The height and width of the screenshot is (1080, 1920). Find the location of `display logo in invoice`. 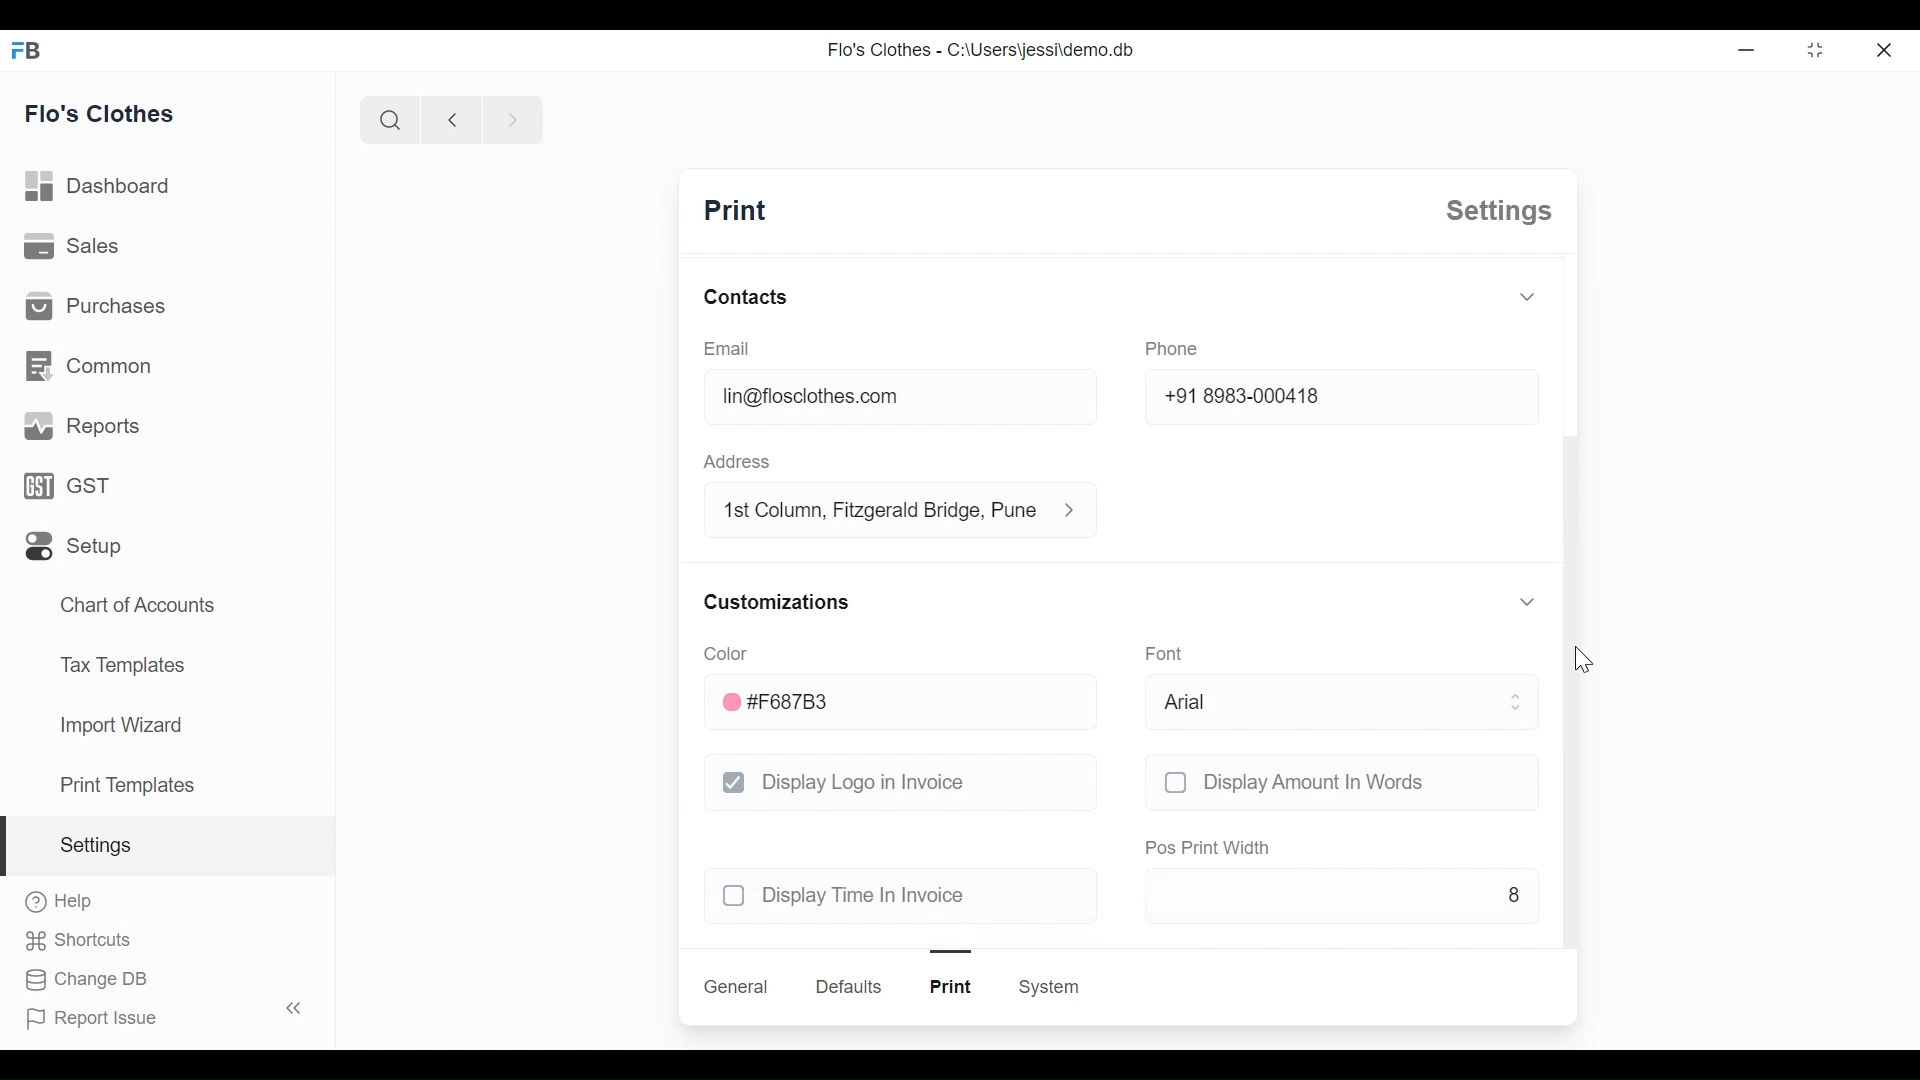

display logo in invoice is located at coordinates (867, 781).